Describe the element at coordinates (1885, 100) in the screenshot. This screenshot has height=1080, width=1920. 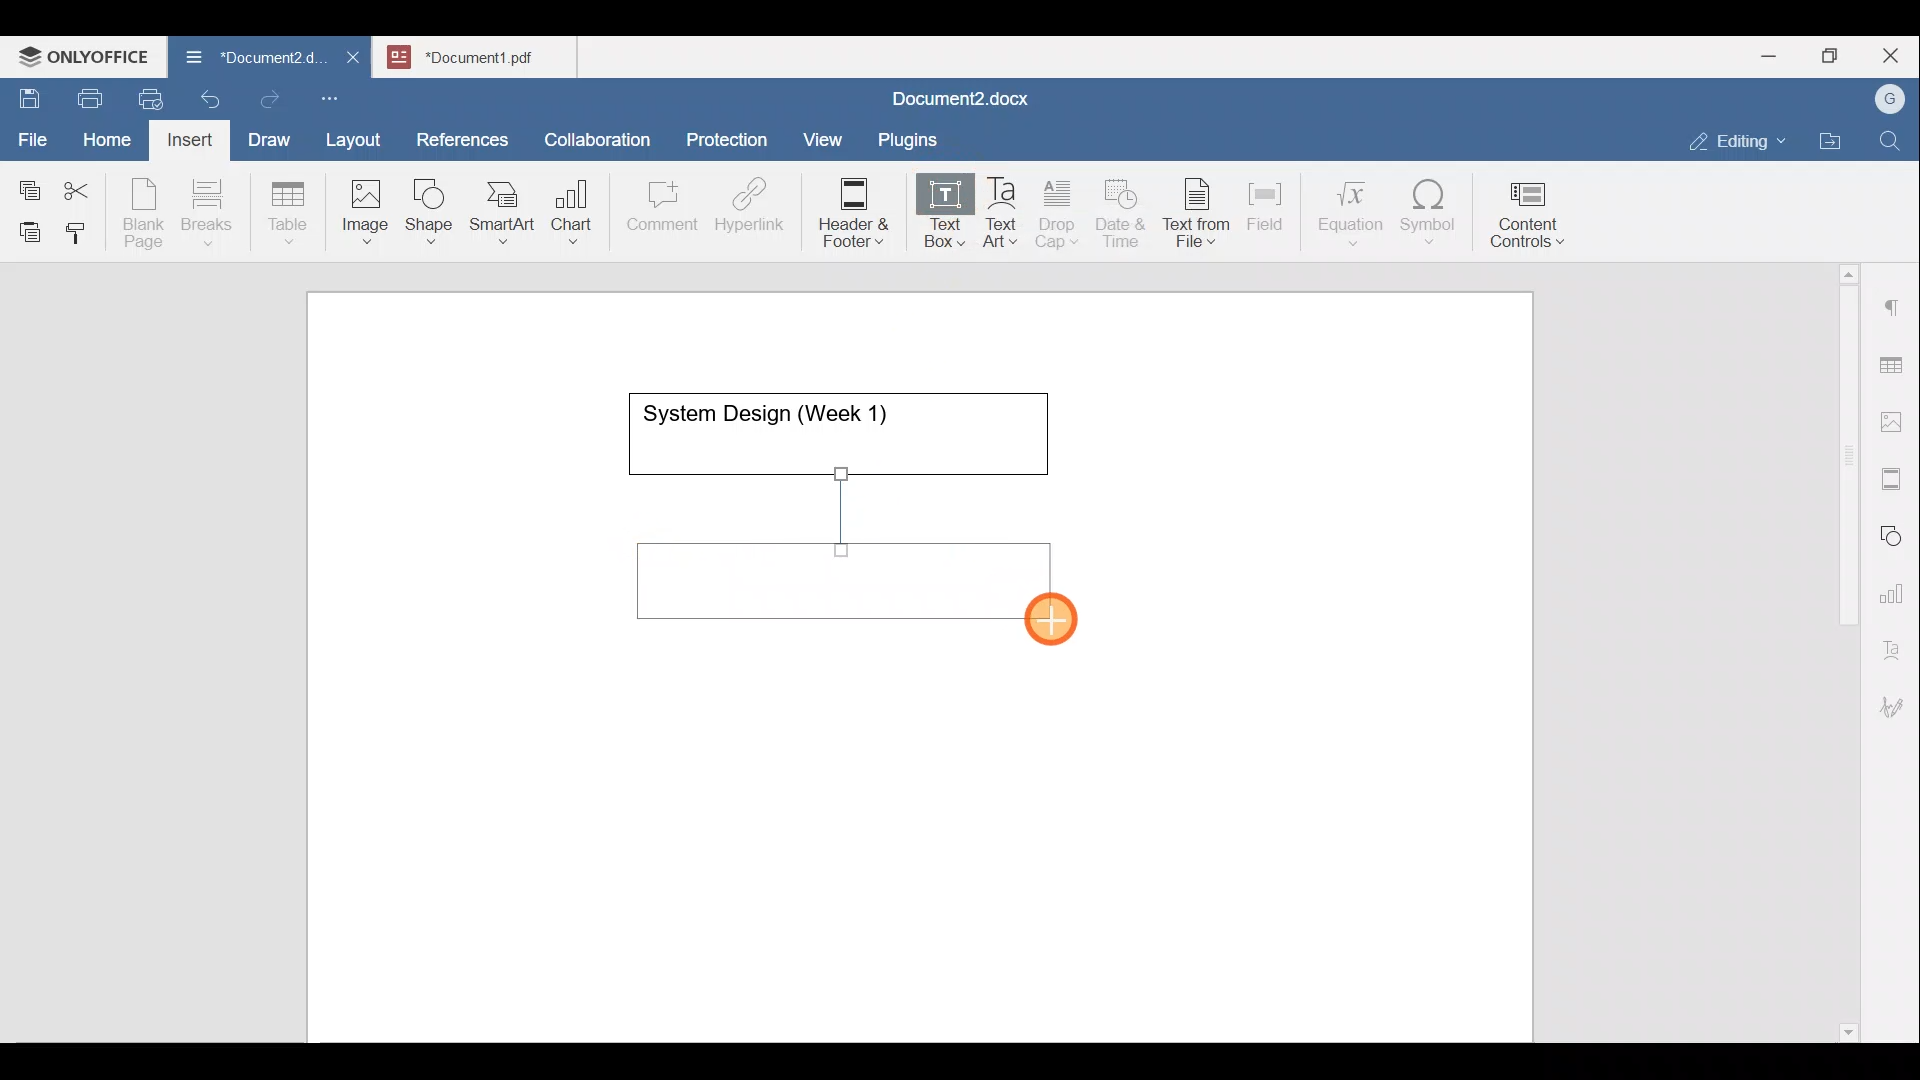
I see `Account name` at that location.